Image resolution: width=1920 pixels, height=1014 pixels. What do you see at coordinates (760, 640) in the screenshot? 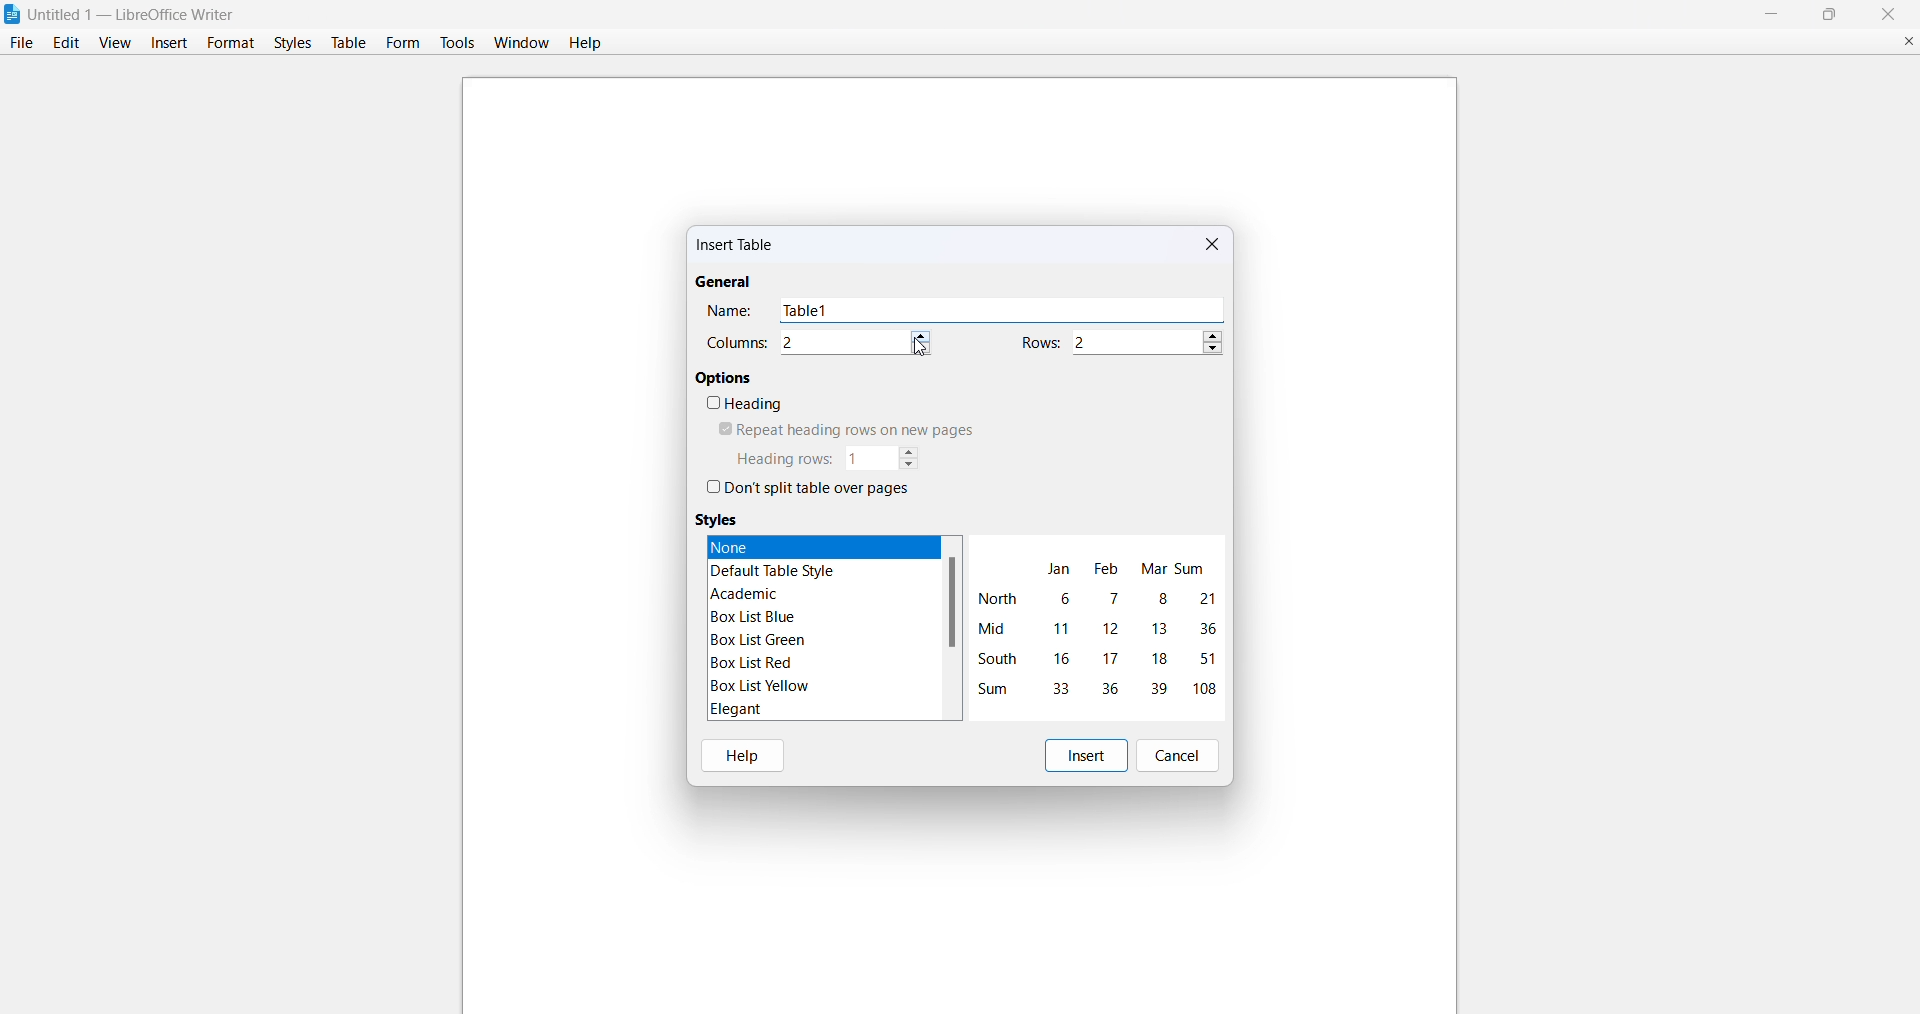
I see `box list green` at bounding box center [760, 640].